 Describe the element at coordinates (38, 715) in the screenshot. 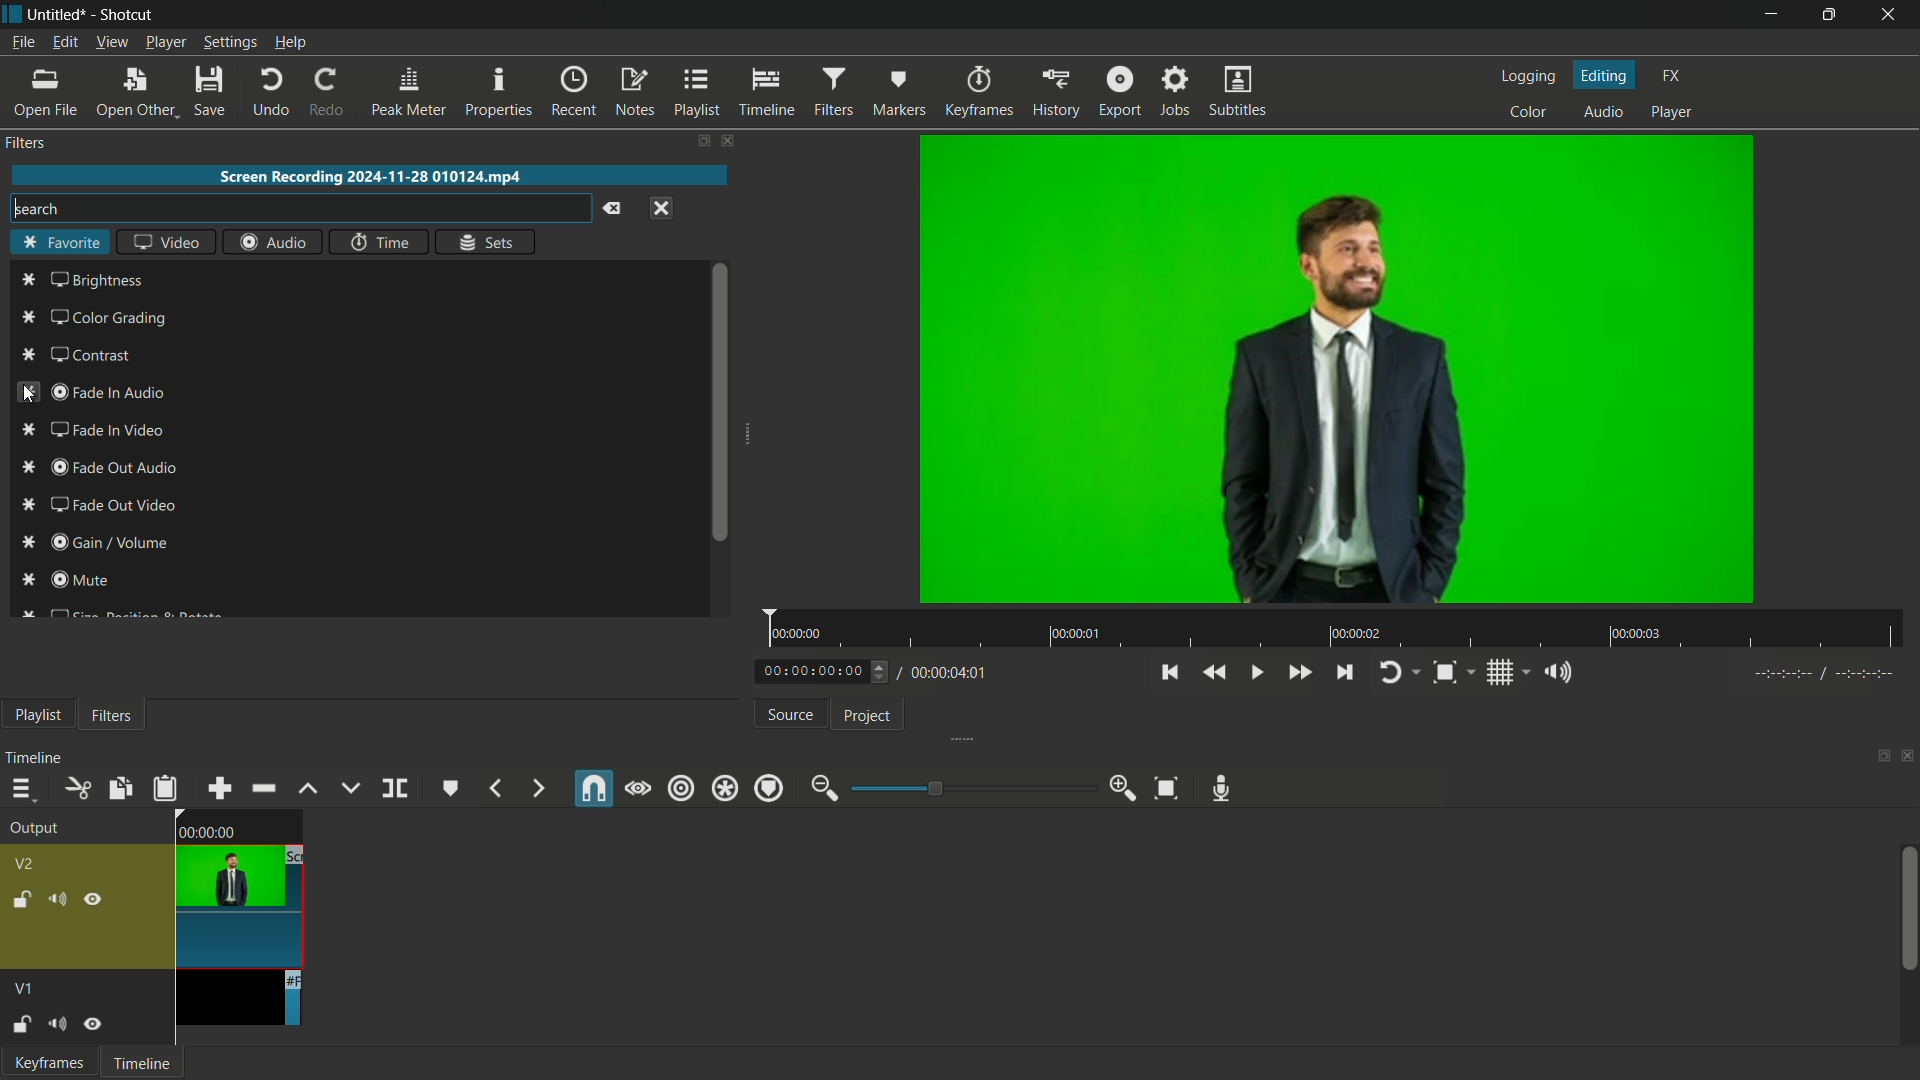

I see `playlist` at that location.